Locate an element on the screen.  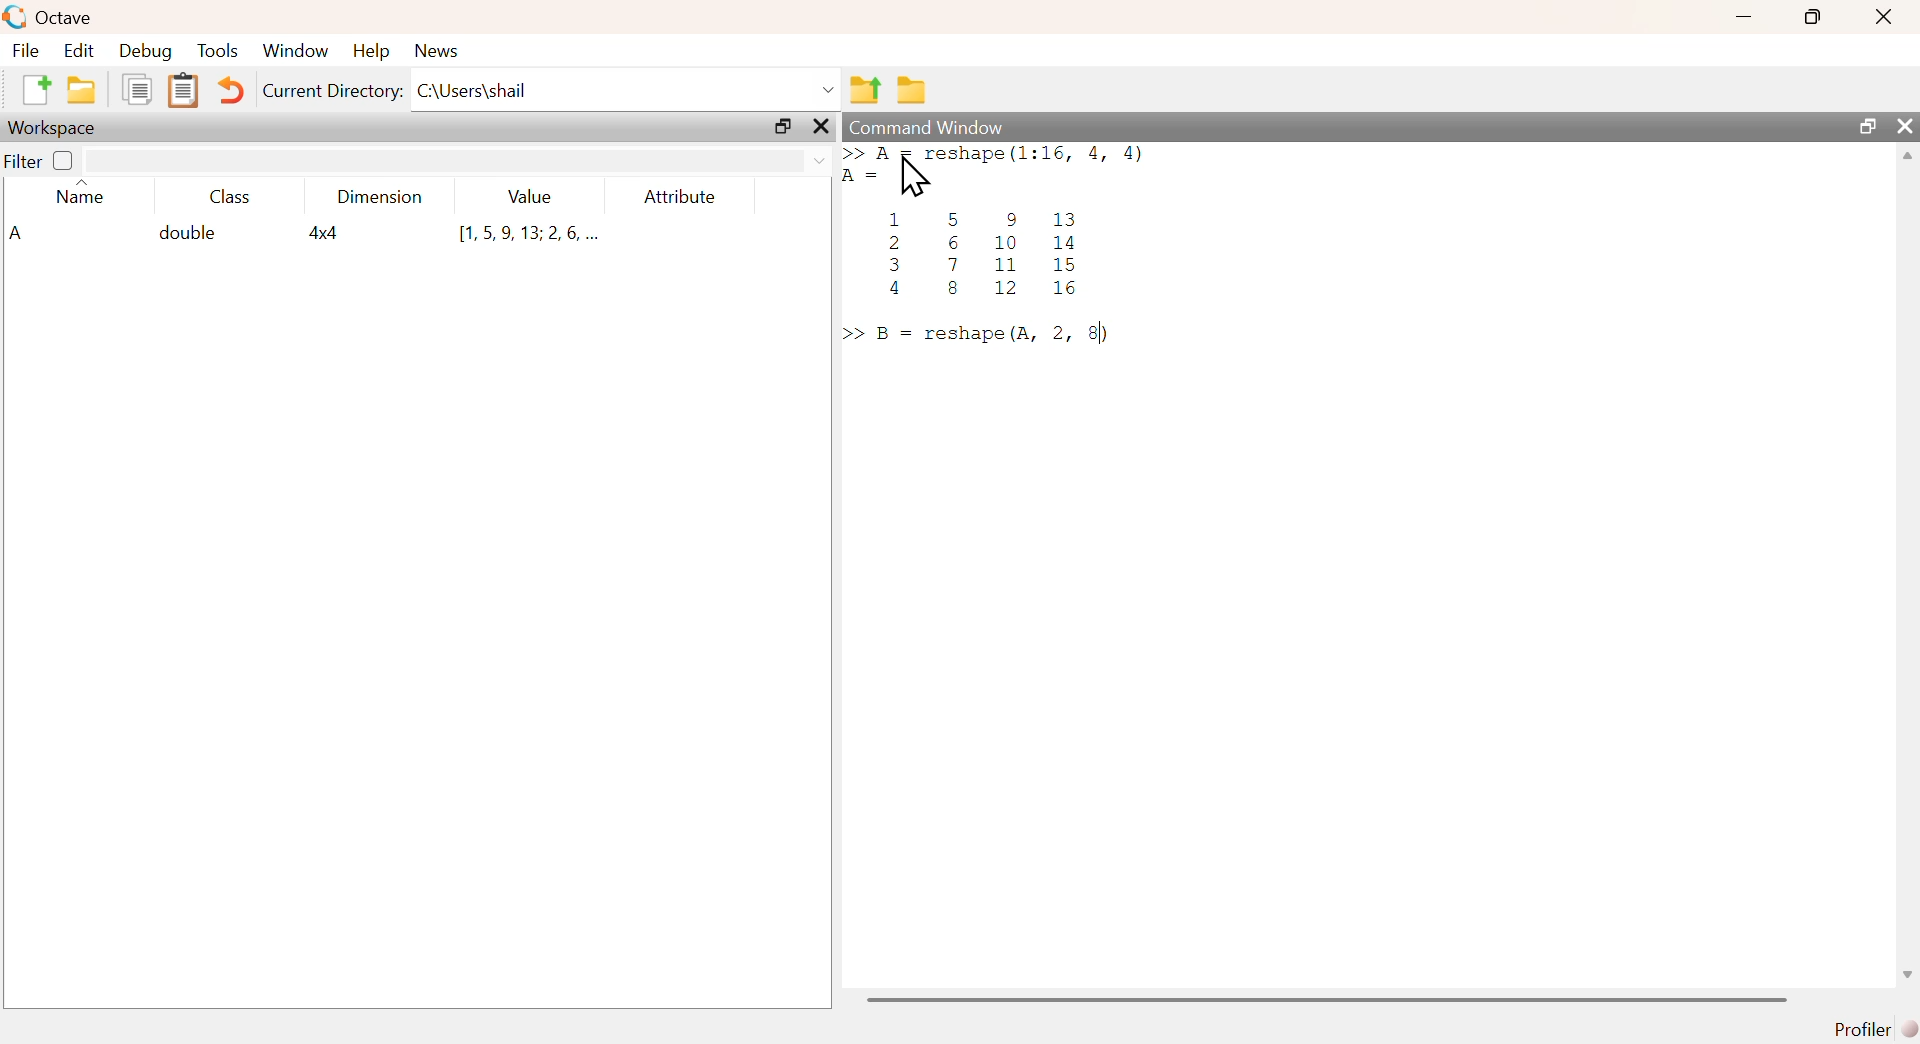
commands is located at coordinates (1049, 248).